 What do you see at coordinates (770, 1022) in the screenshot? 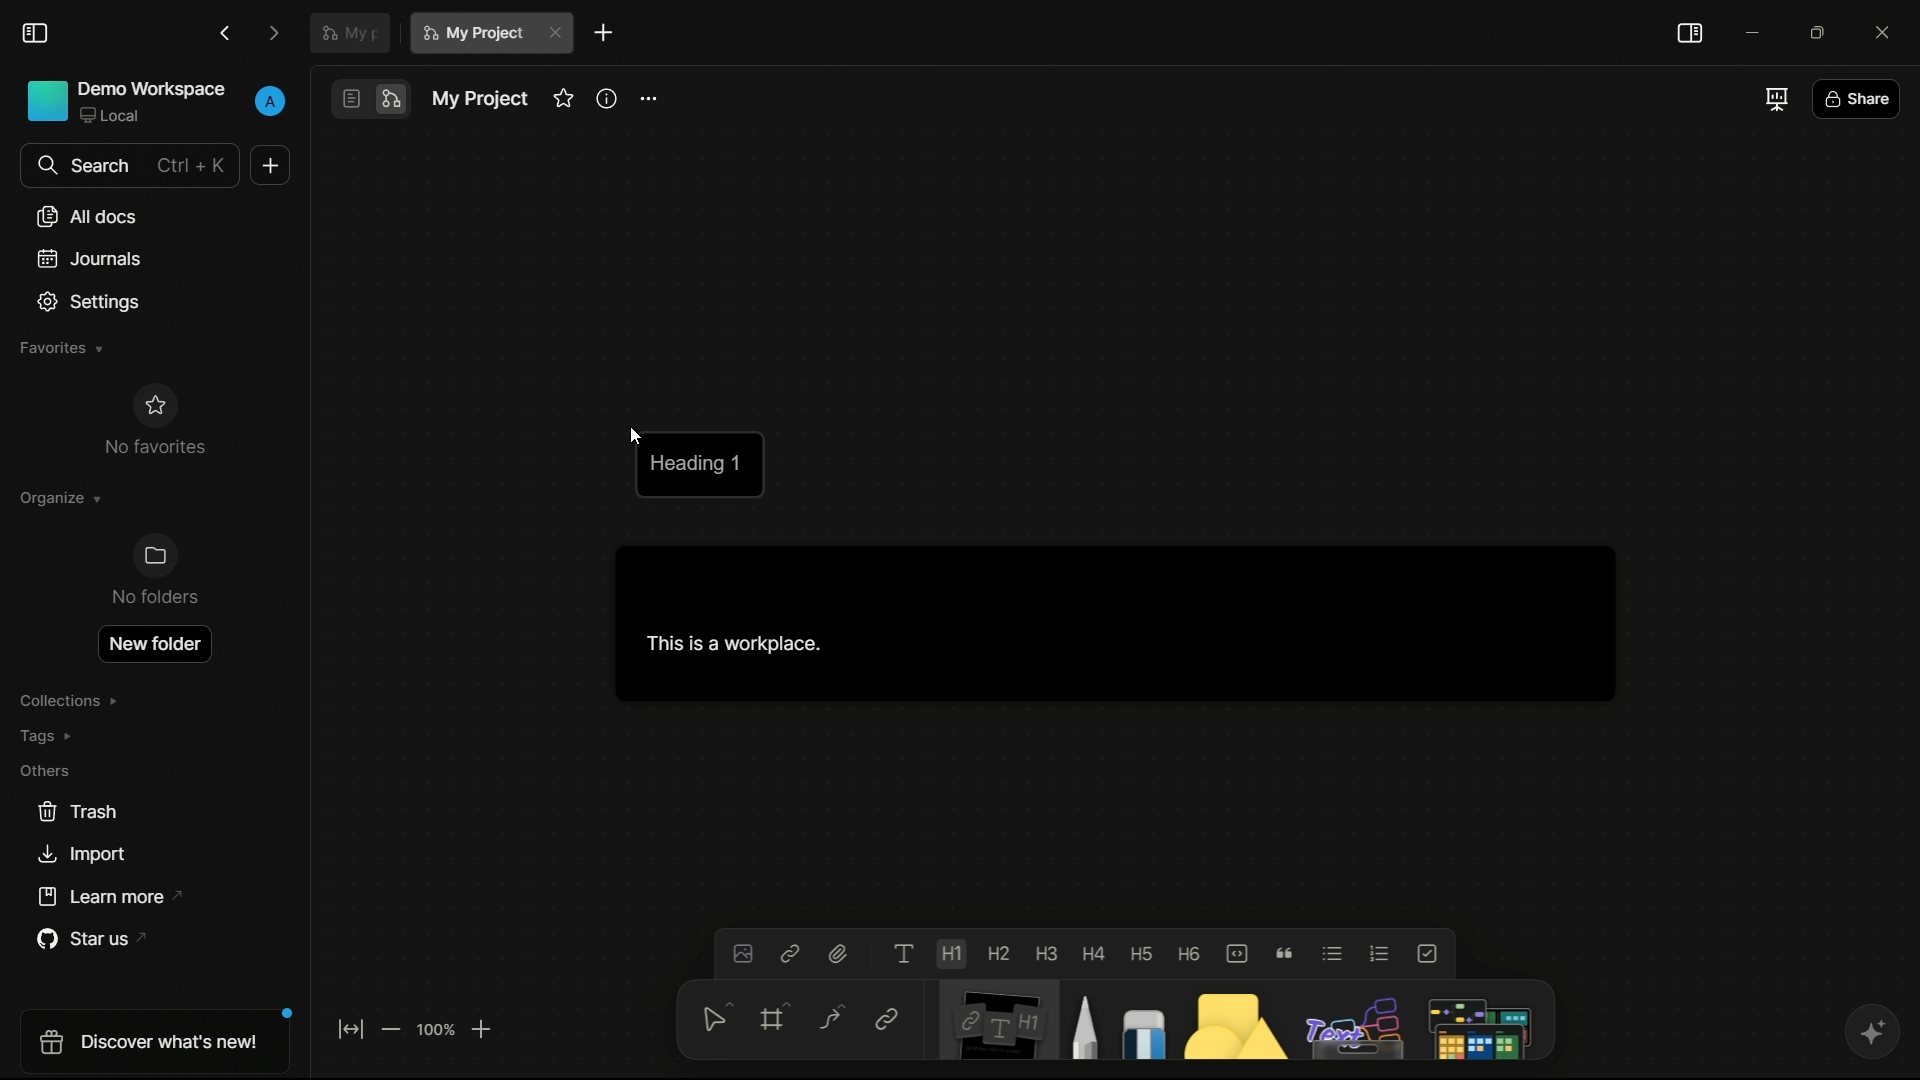
I see `frame` at bounding box center [770, 1022].